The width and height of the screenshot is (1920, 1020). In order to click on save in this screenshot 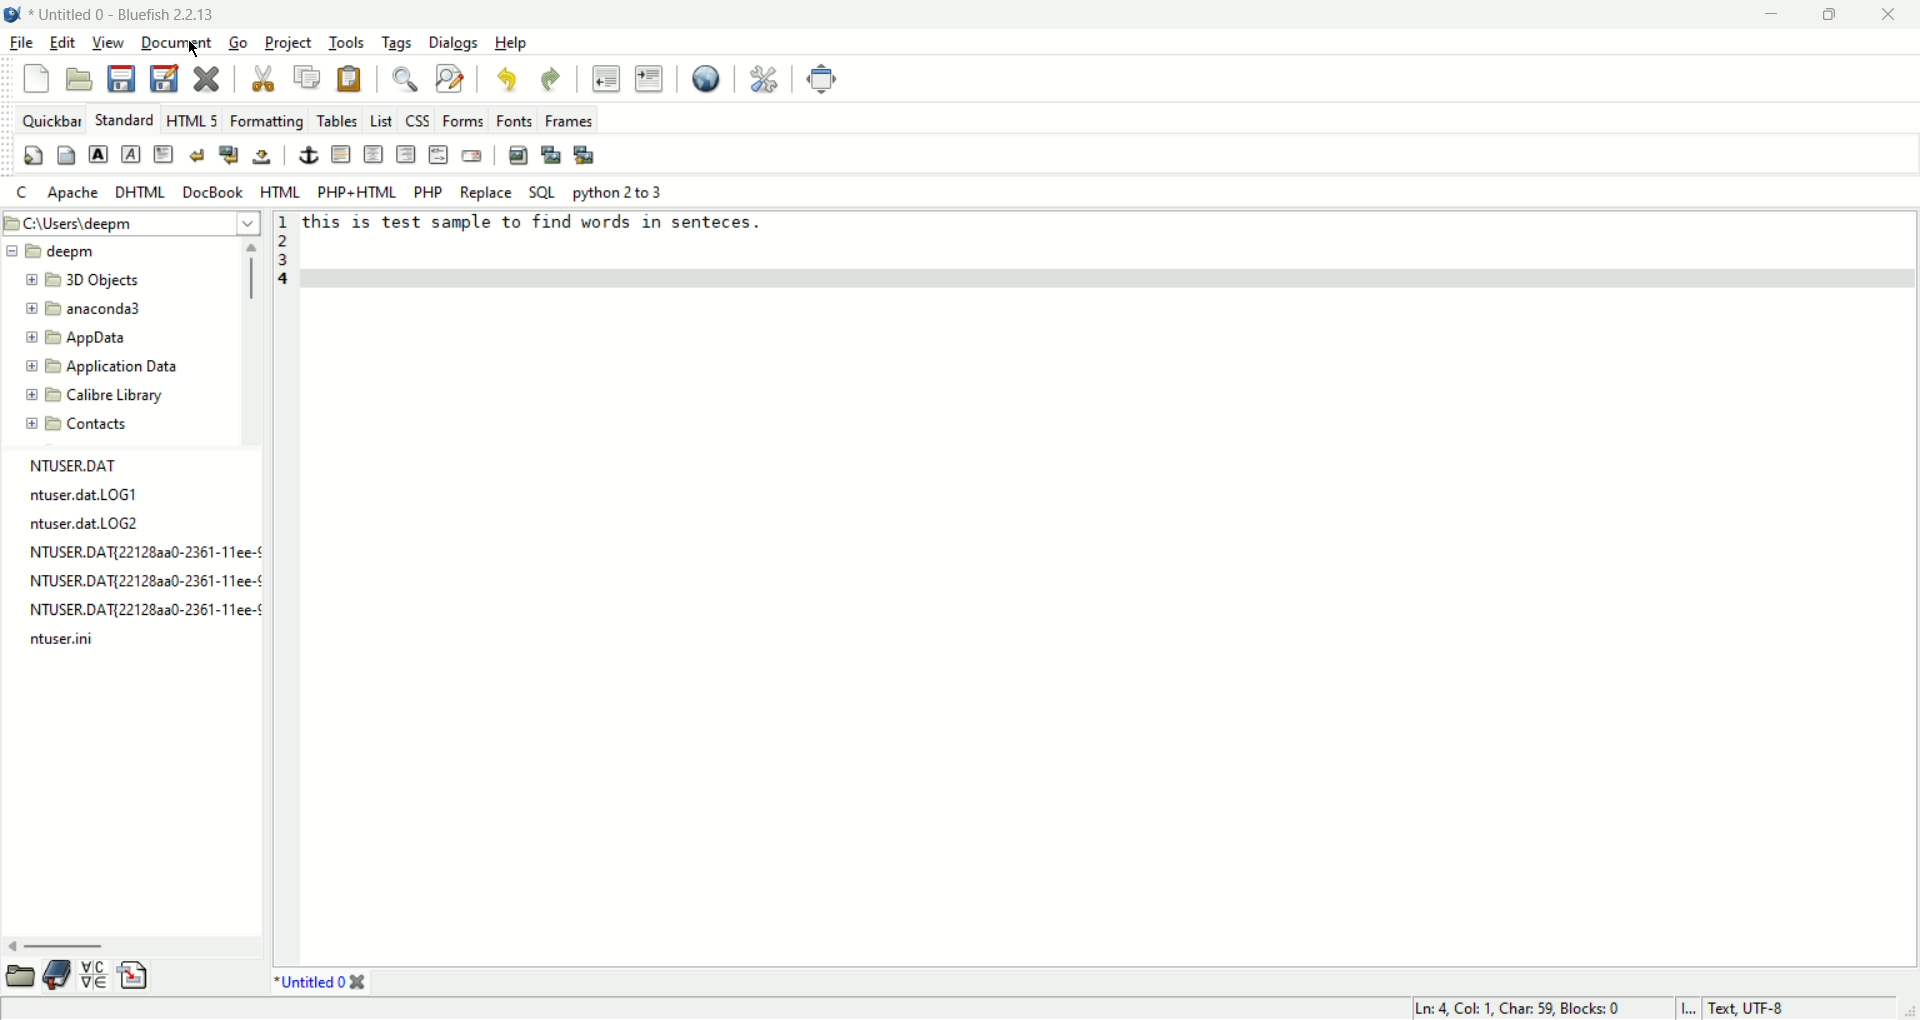, I will do `click(120, 79)`.